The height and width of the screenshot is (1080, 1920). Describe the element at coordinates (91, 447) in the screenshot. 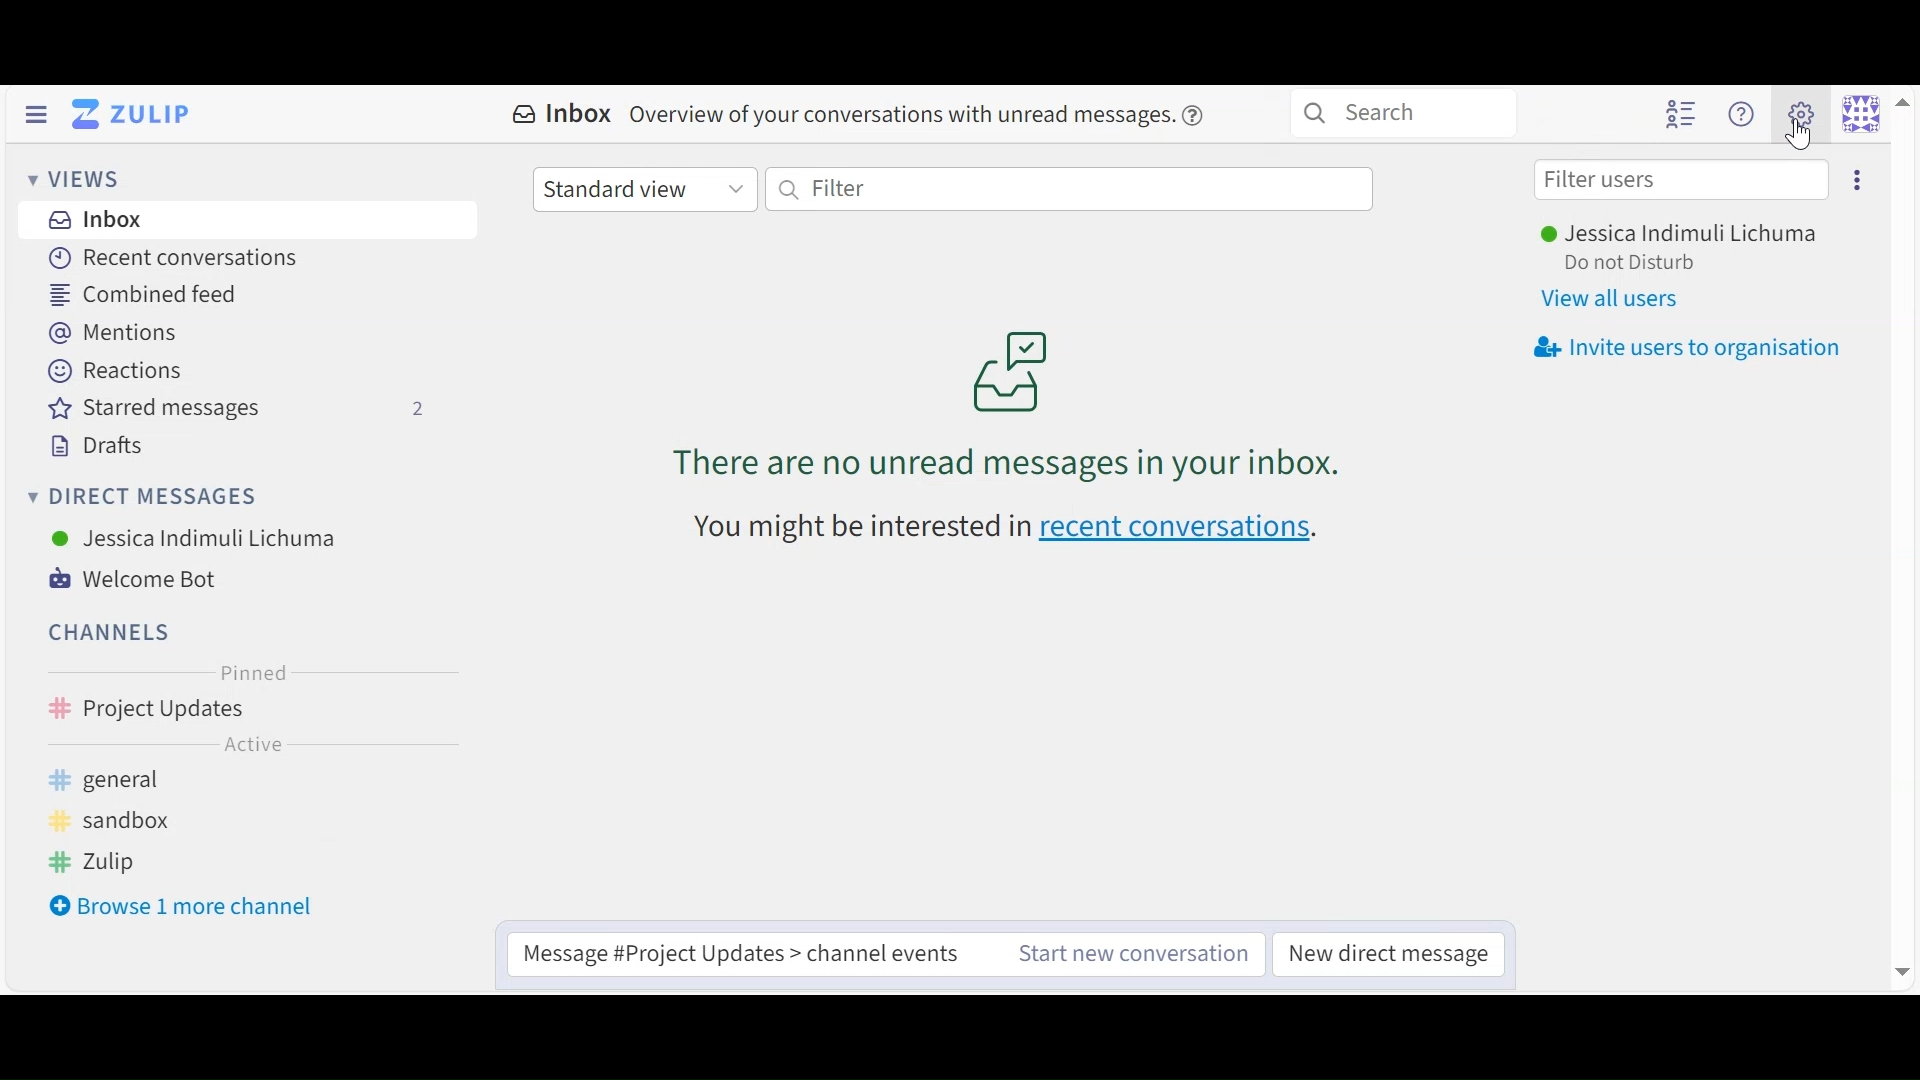

I see `Drafts` at that location.